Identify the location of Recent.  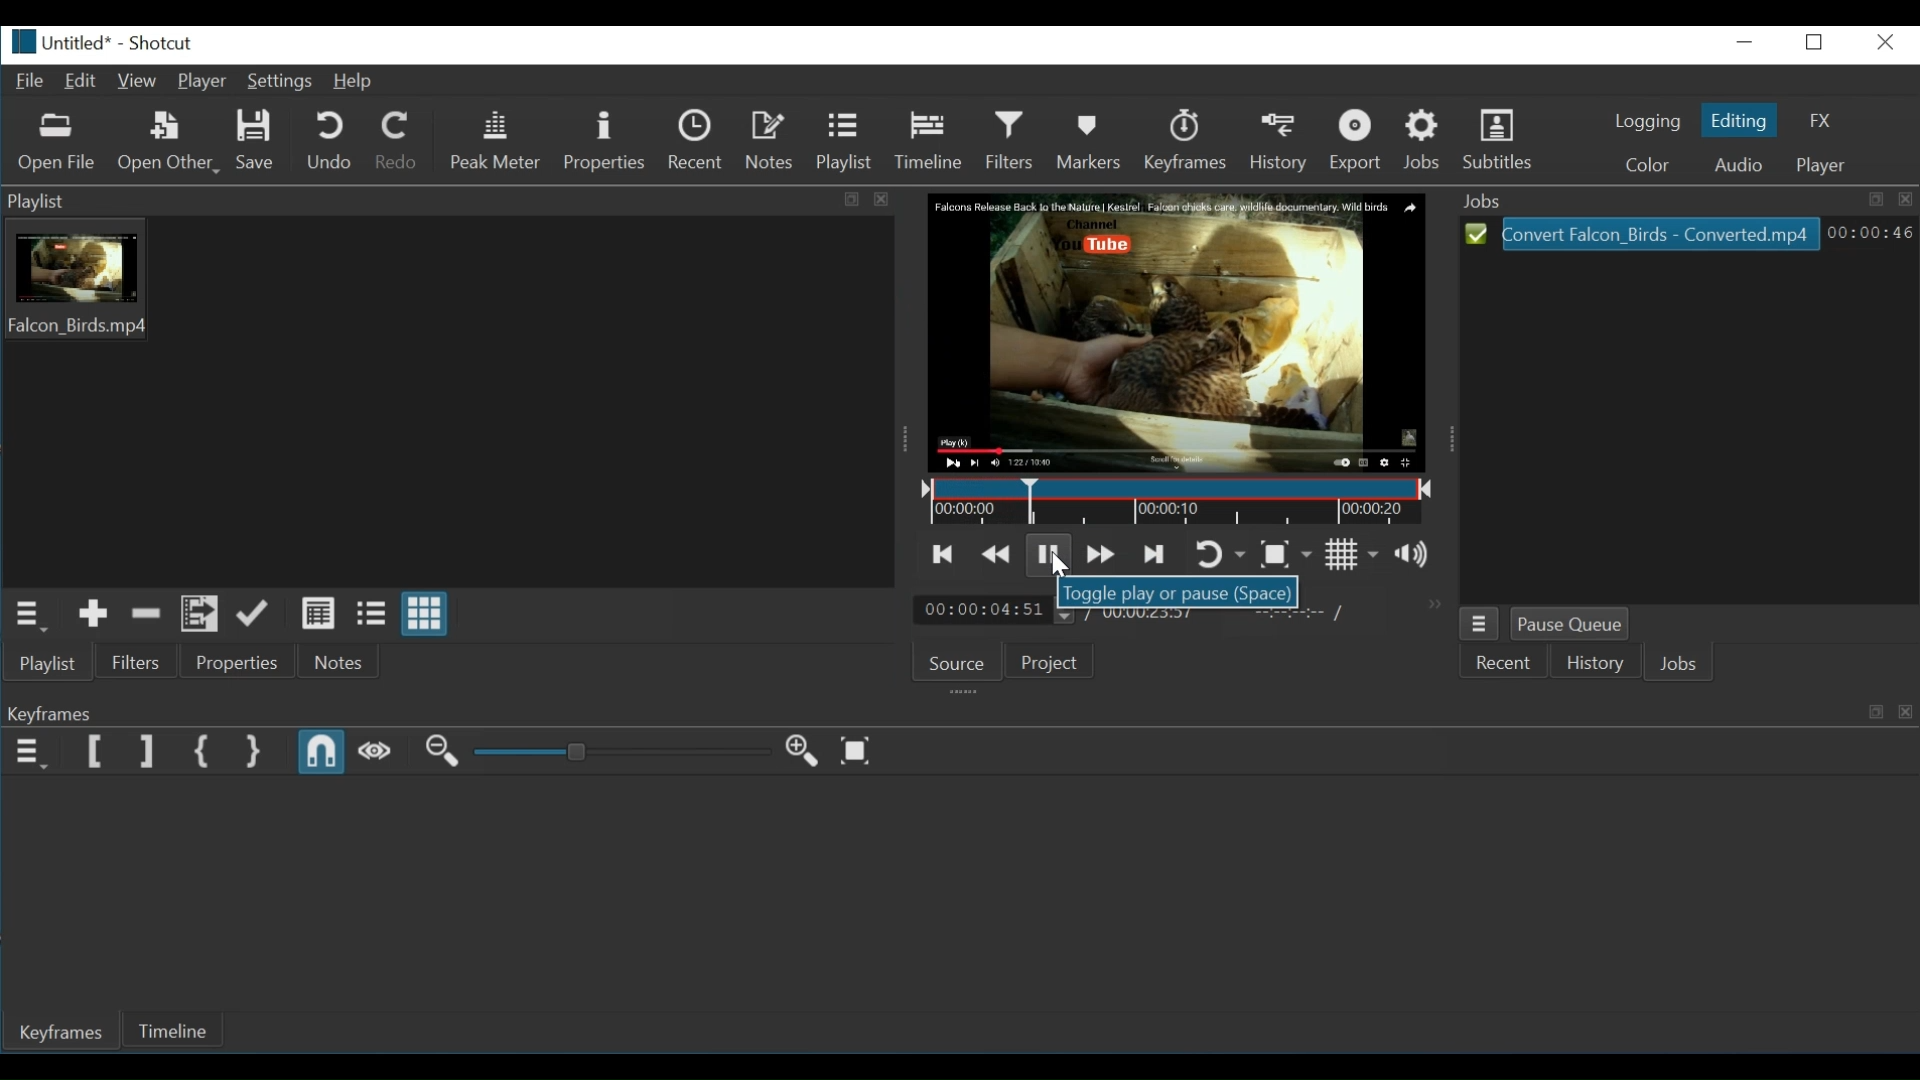
(698, 140).